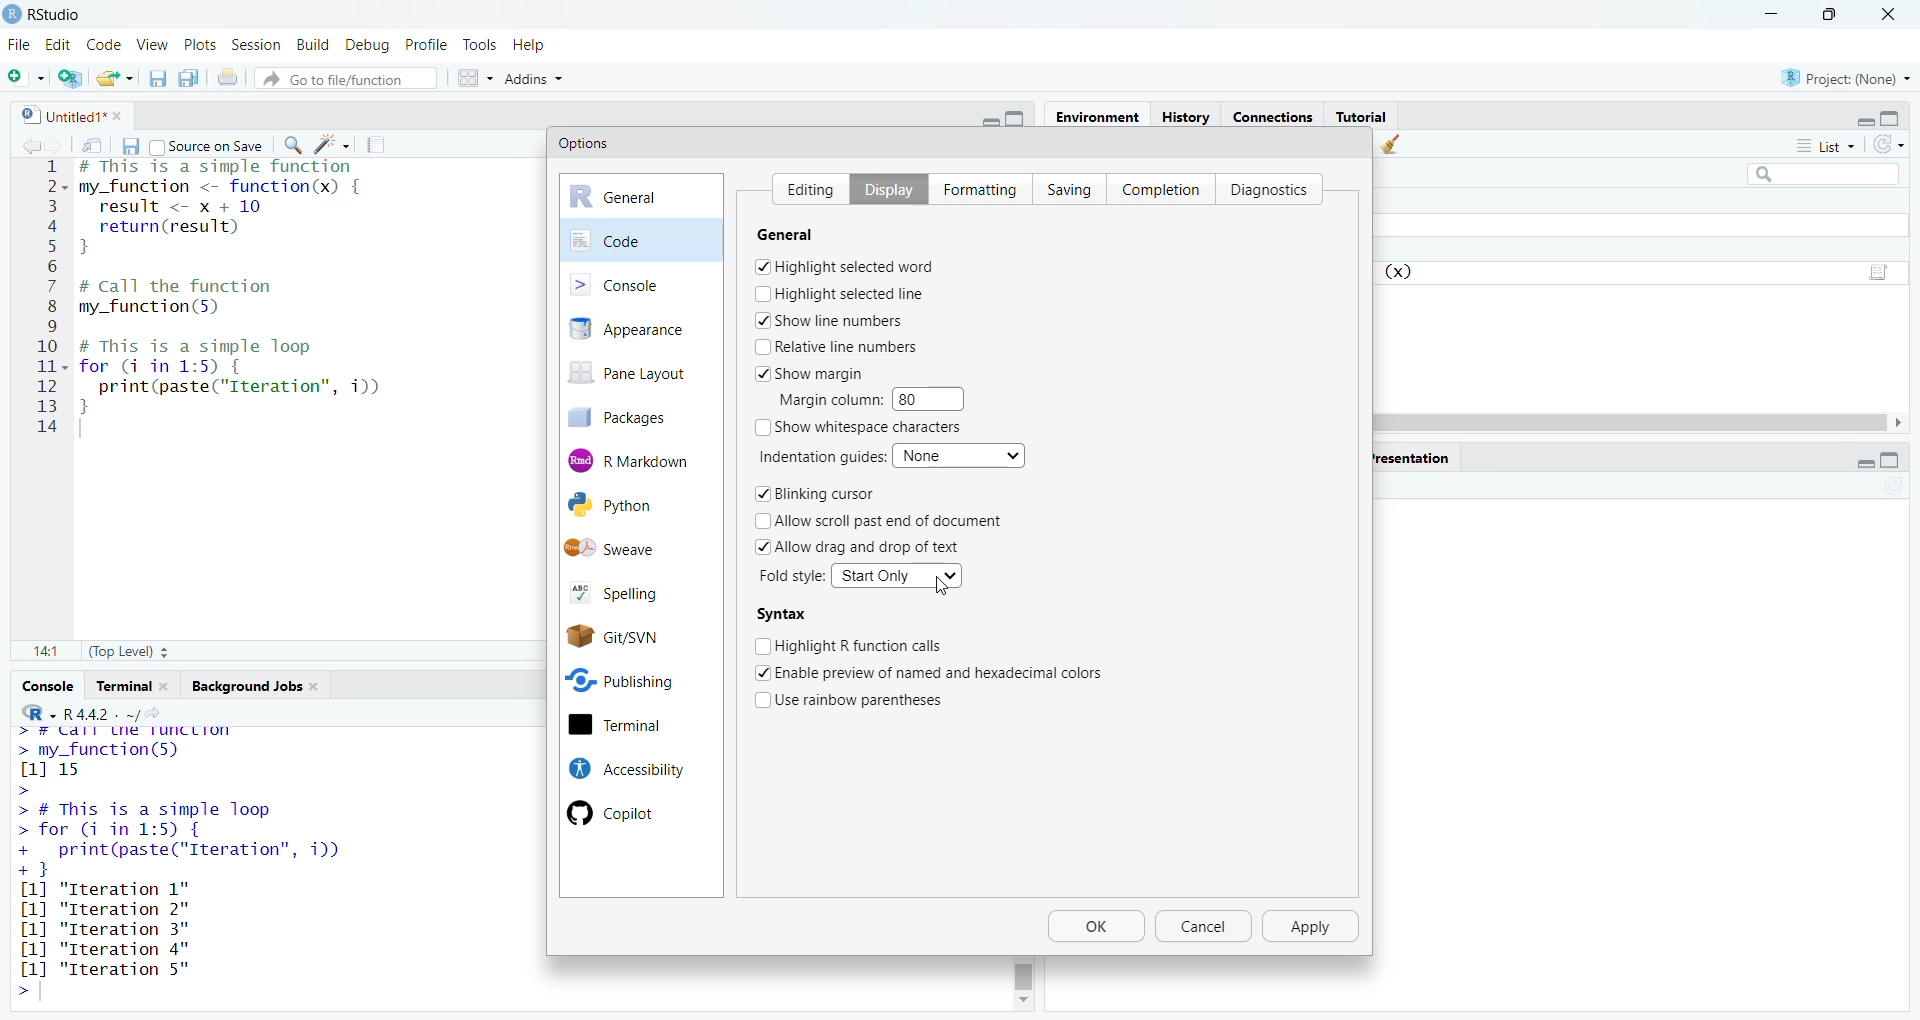 The height and width of the screenshot is (1020, 1920). What do you see at coordinates (846, 266) in the screenshot?
I see `highlight selected word` at bounding box center [846, 266].